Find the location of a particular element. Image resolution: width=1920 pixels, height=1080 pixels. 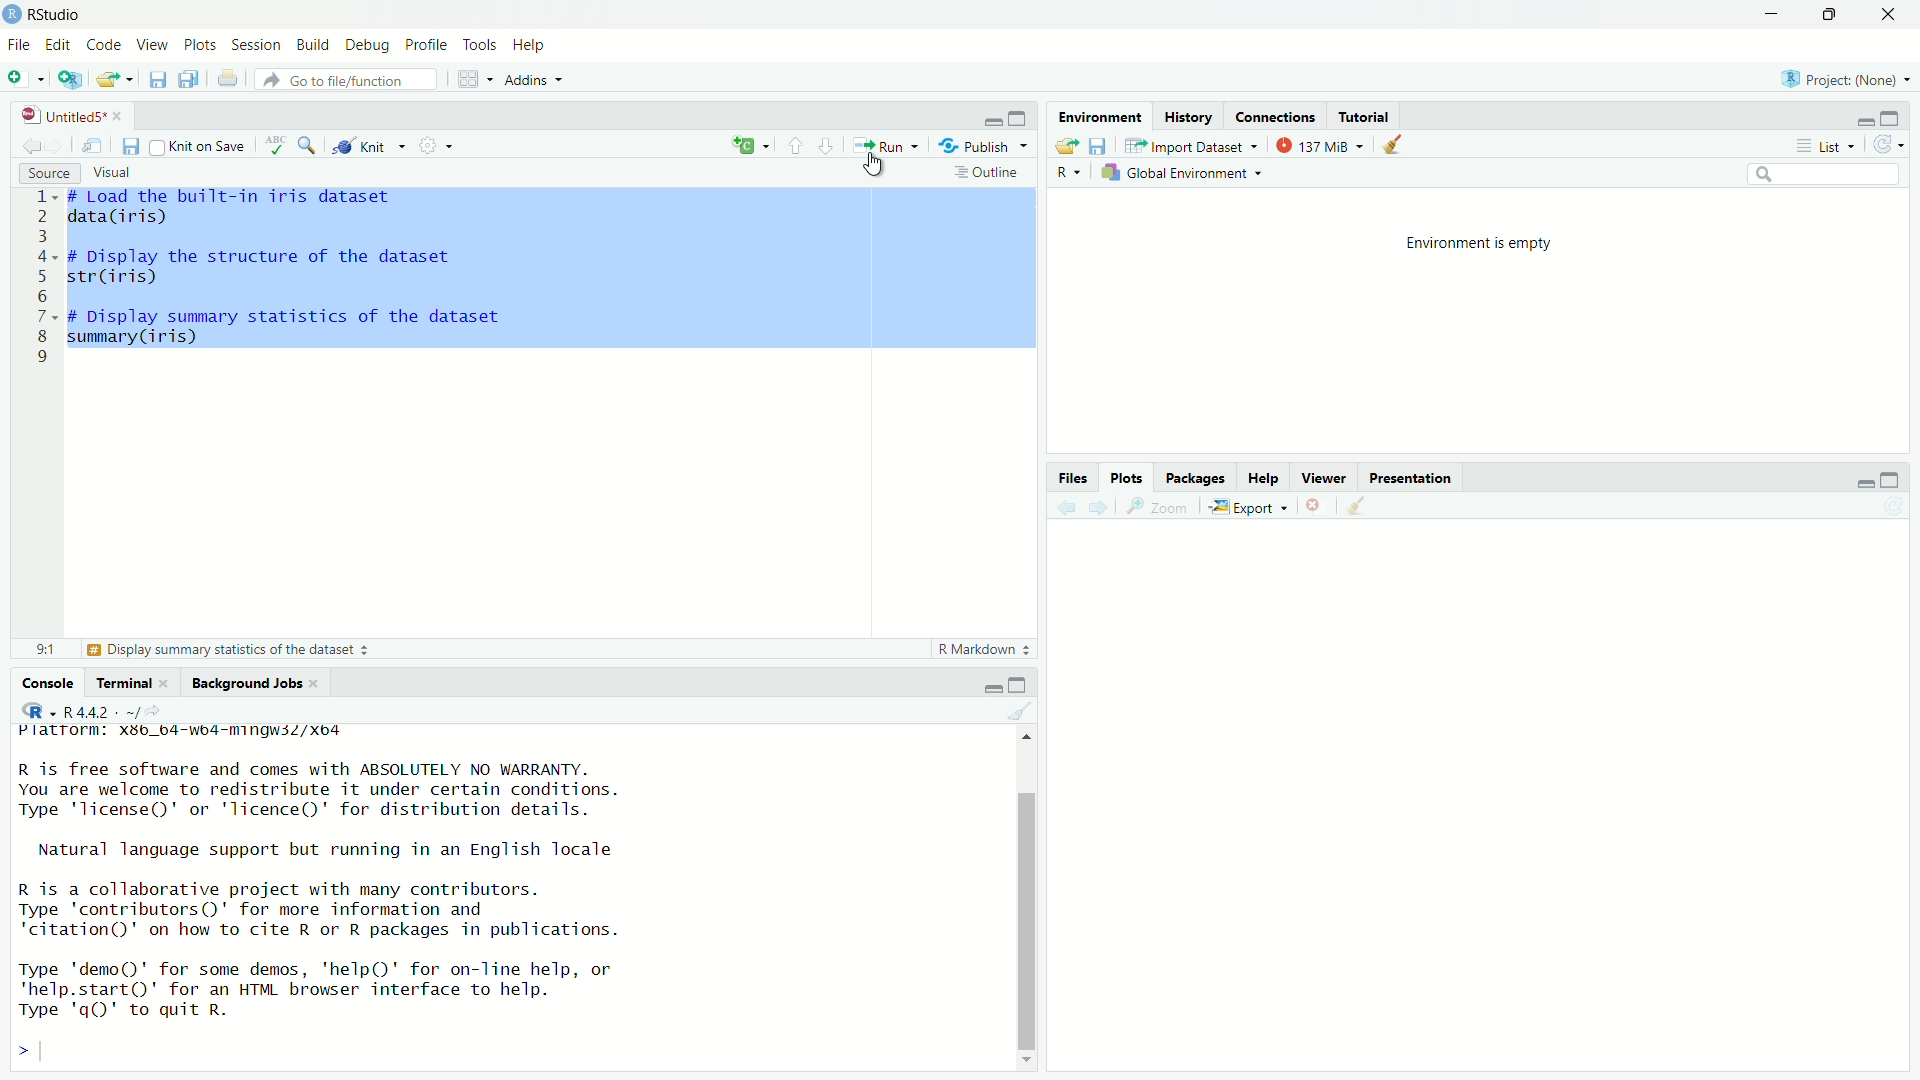

Global Environment is located at coordinates (1180, 173).